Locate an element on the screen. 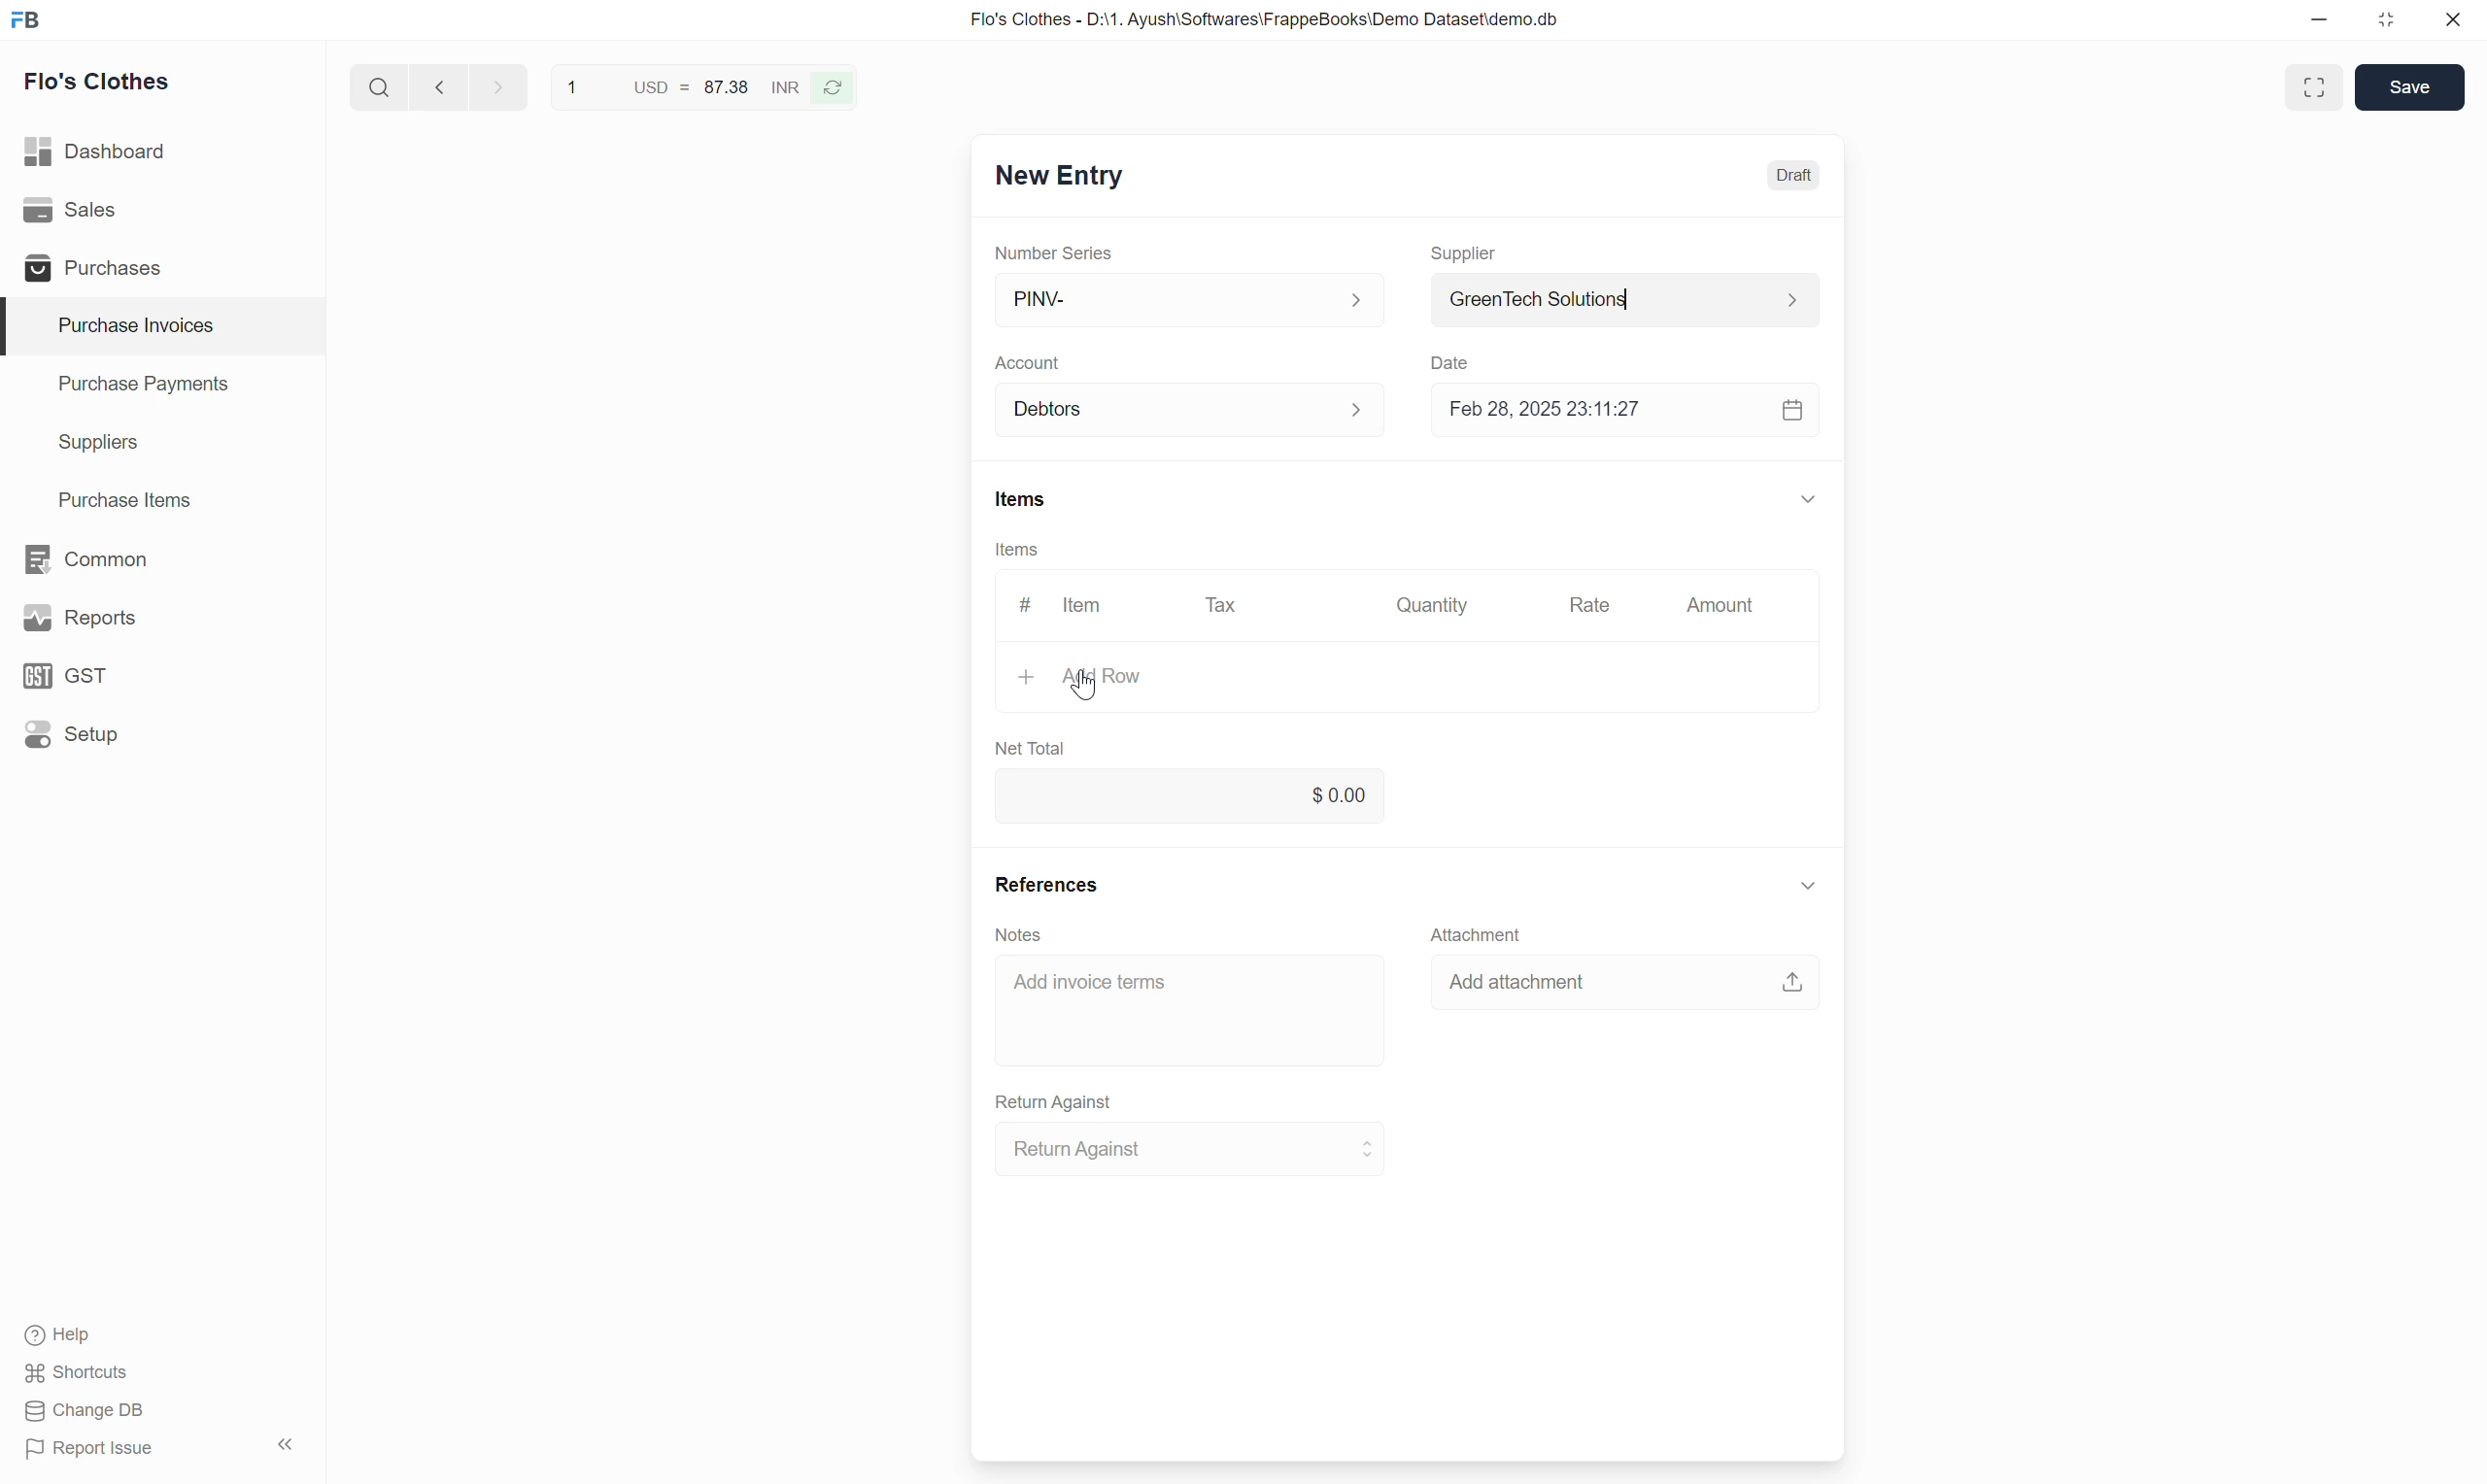 This screenshot has width=2487, height=1484. Frappe Books logo is located at coordinates (24, 20).